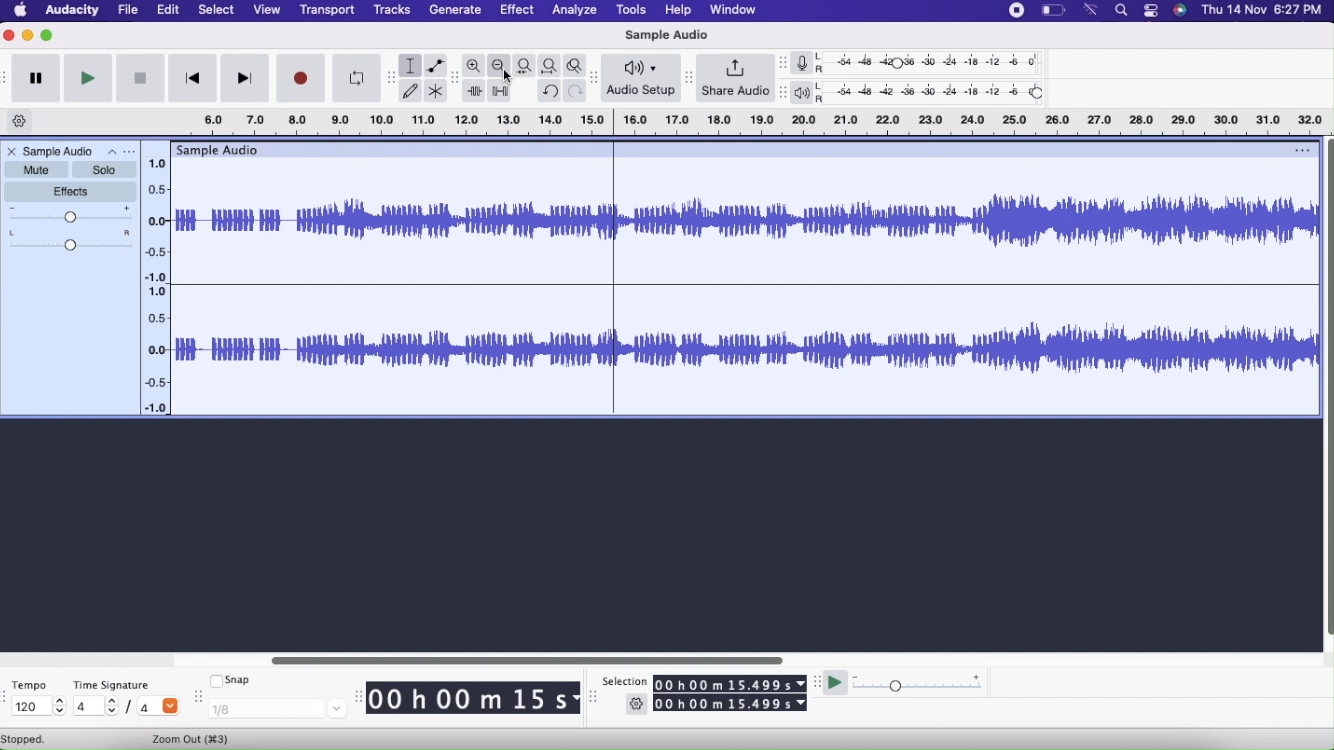 The image size is (1334, 750). What do you see at coordinates (575, 66) in the screenshot?
I see `Zoom Toggle` at bounding box center [575, 66].